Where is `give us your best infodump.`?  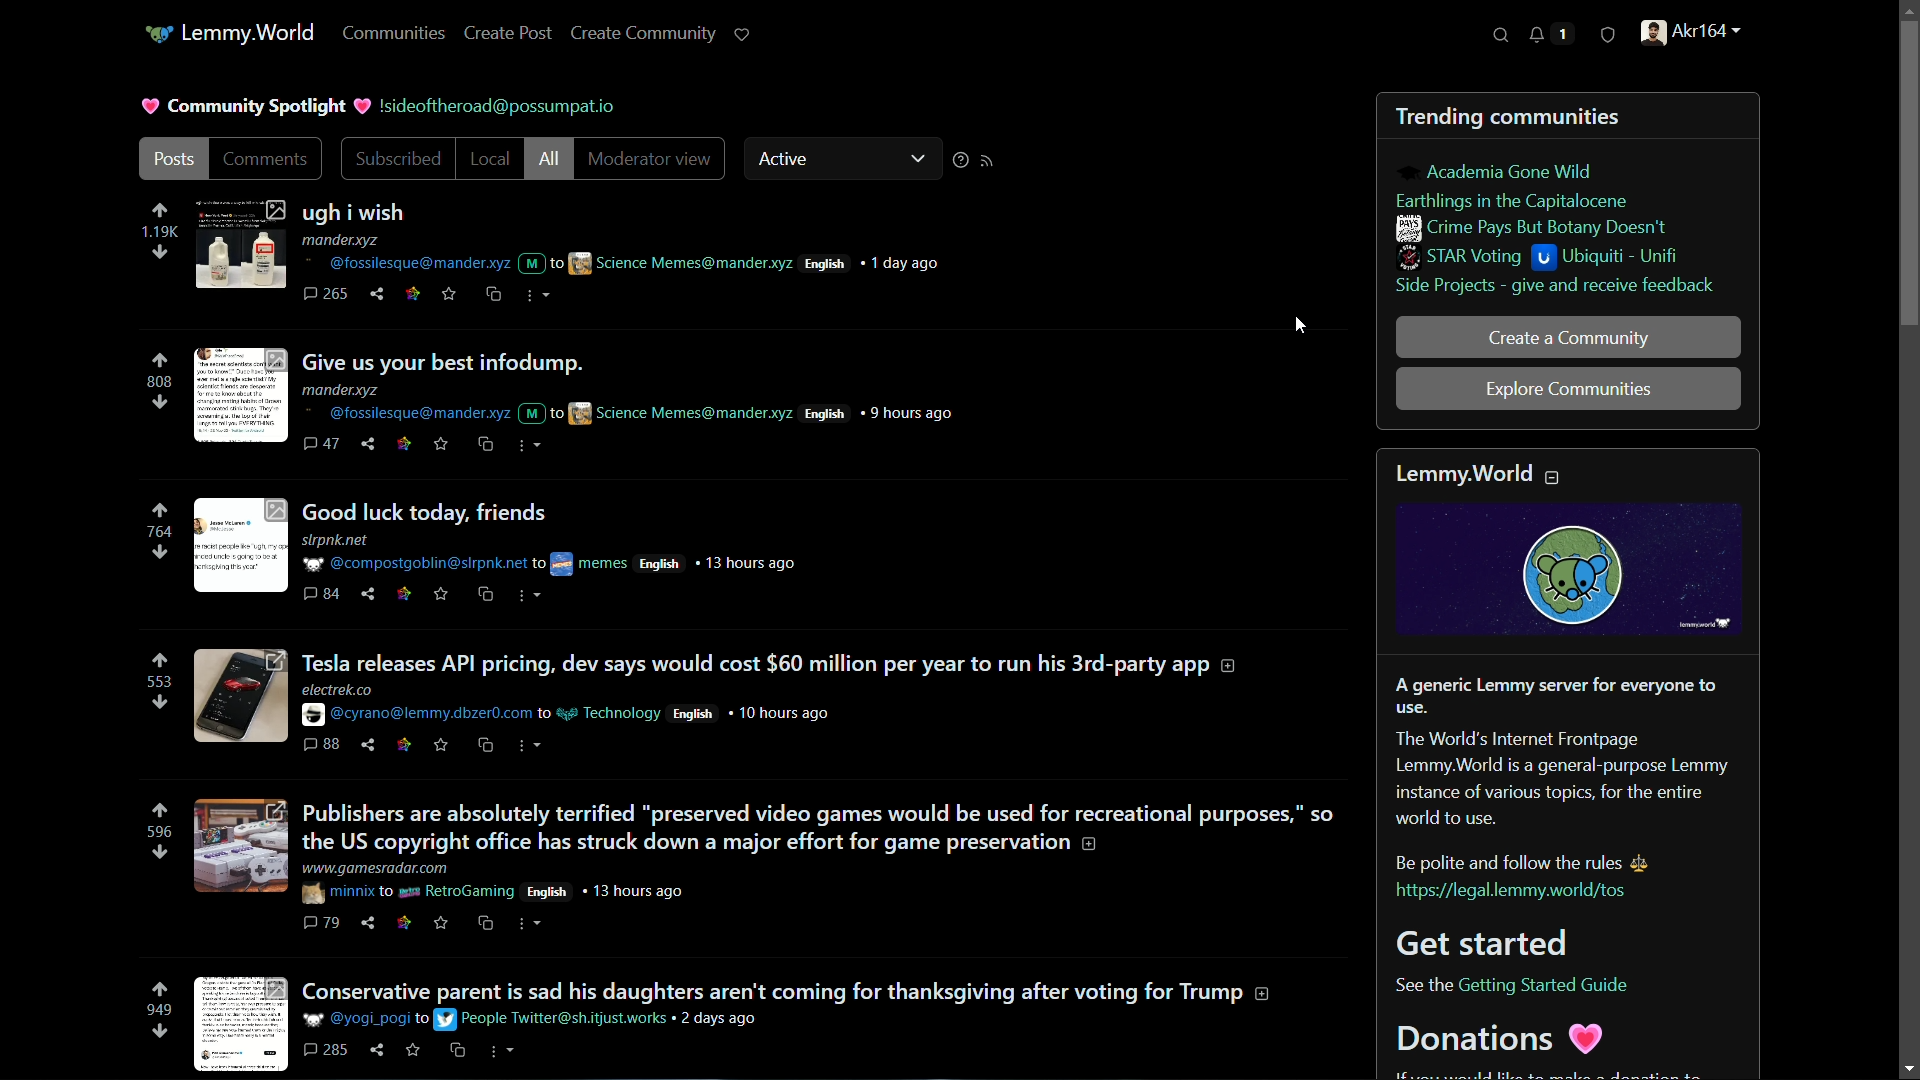
give us your best infodump. is located at coordinates (466, 363).